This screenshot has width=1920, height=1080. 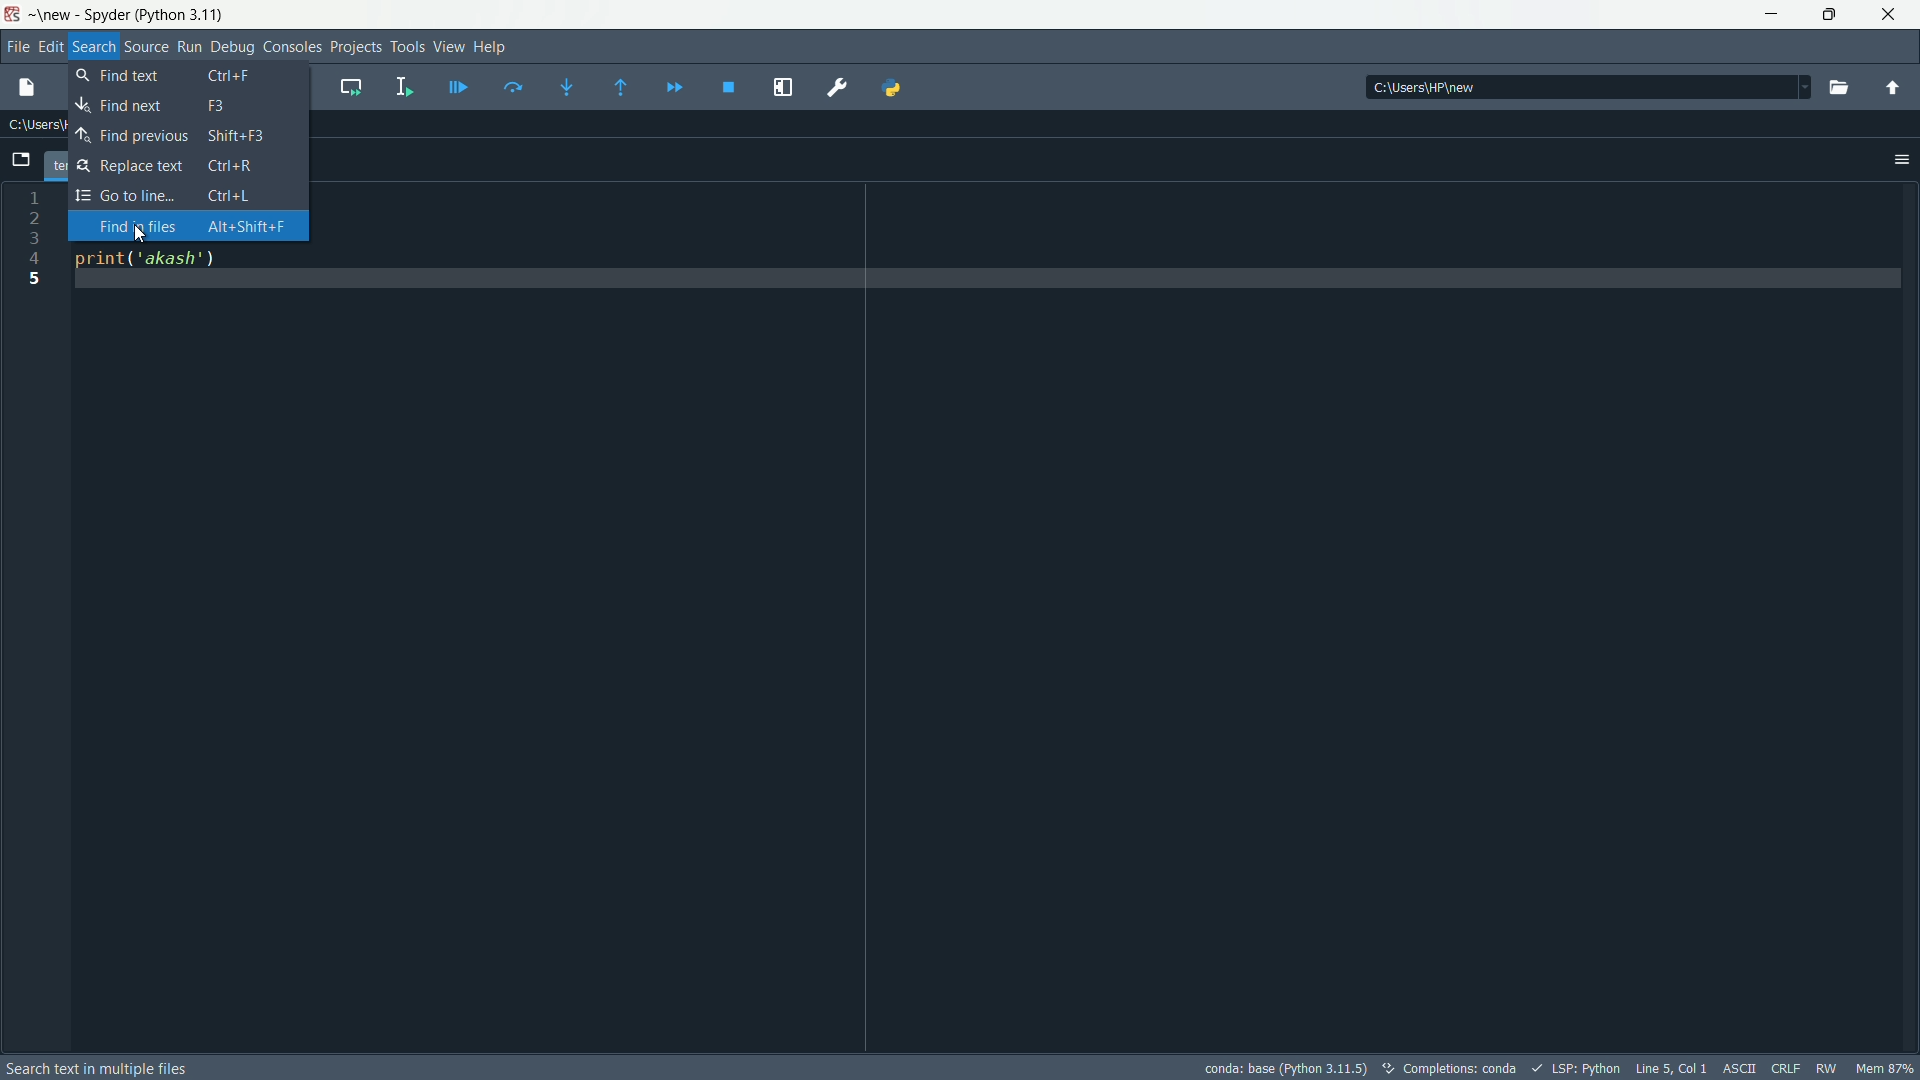 What do you see at coordinates (19, 158) in the screenshot?
I see `browse tabs` at bounding box center [19, 158].